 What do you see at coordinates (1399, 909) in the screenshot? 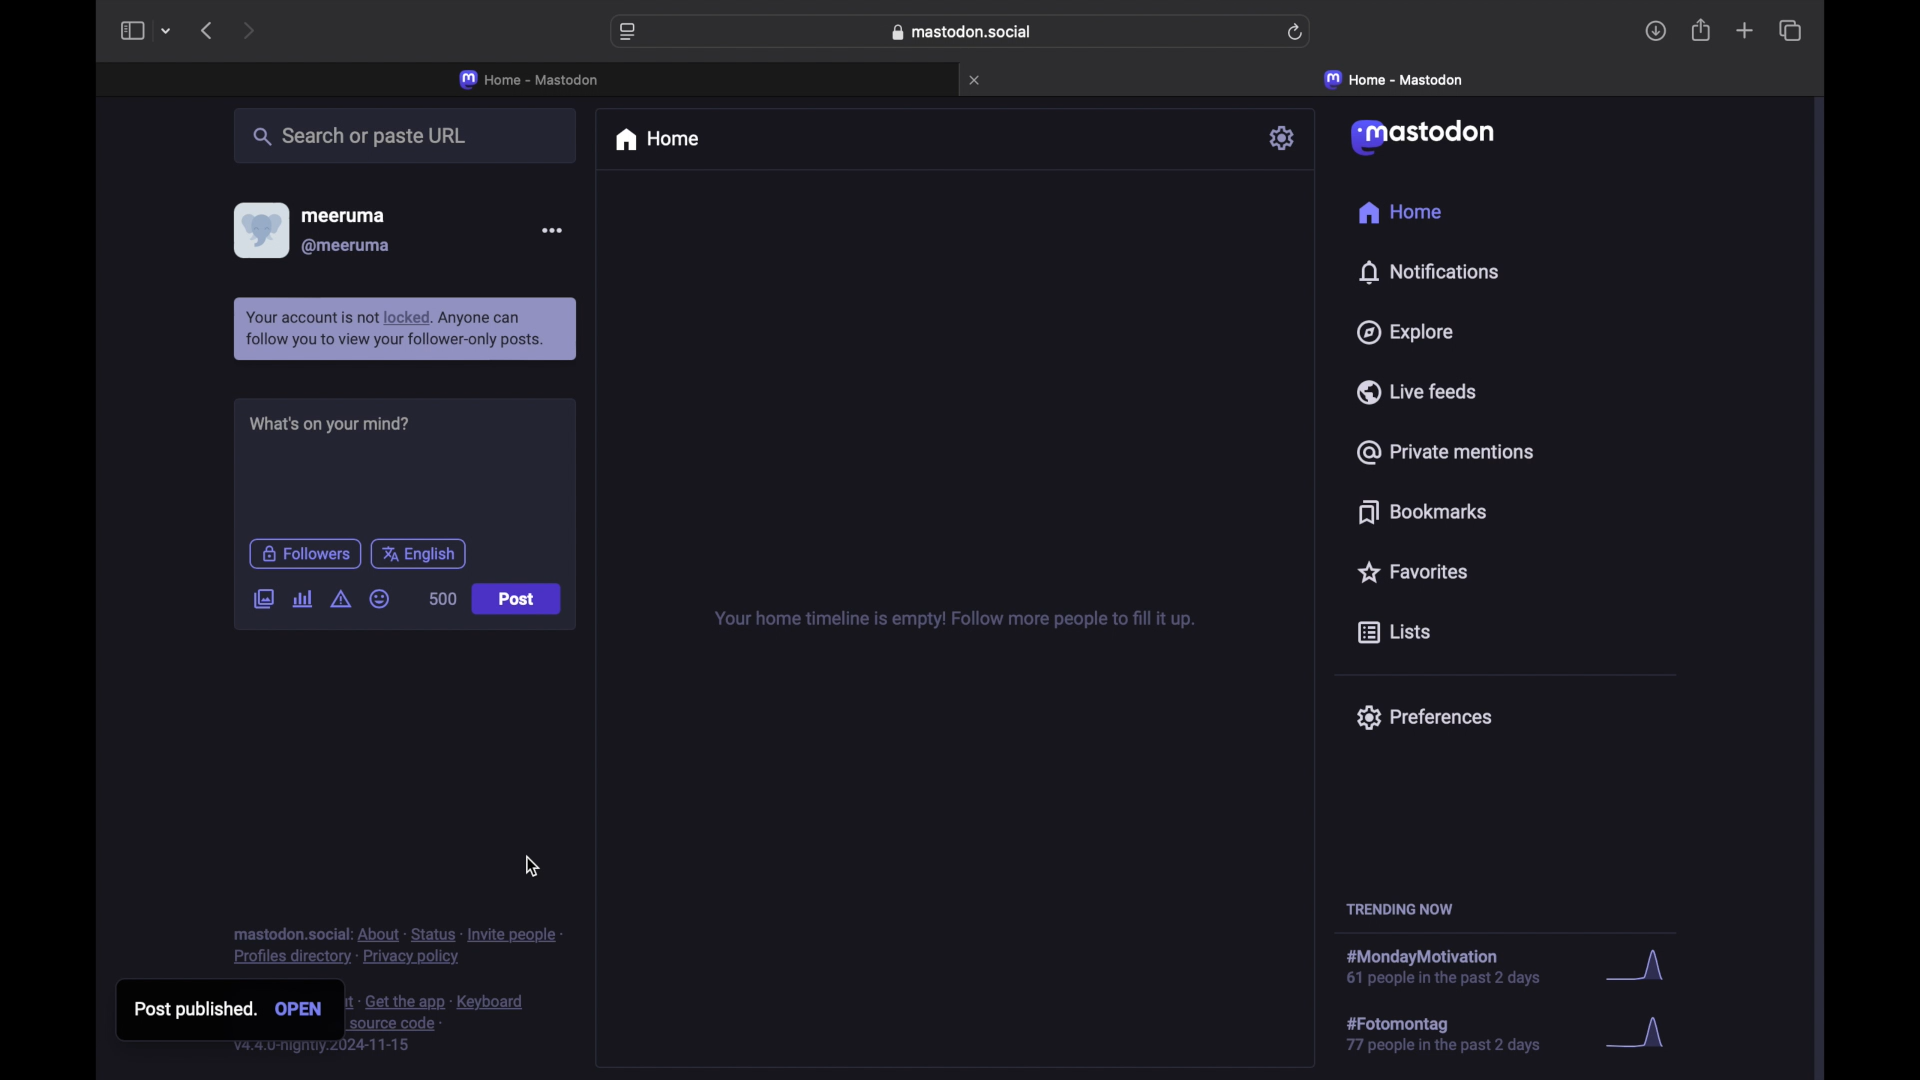
I see `trending now` at bounding box center [1399, 909].